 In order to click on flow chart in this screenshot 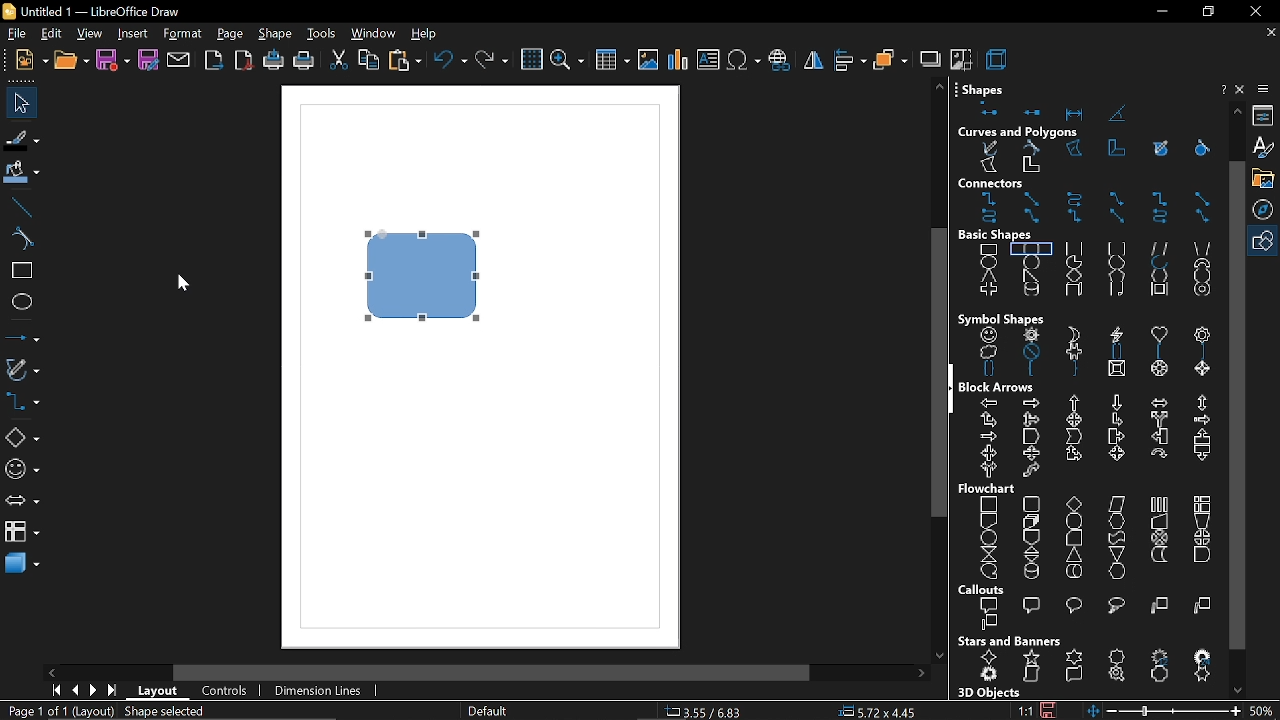, I will do `click(990, 489)`.